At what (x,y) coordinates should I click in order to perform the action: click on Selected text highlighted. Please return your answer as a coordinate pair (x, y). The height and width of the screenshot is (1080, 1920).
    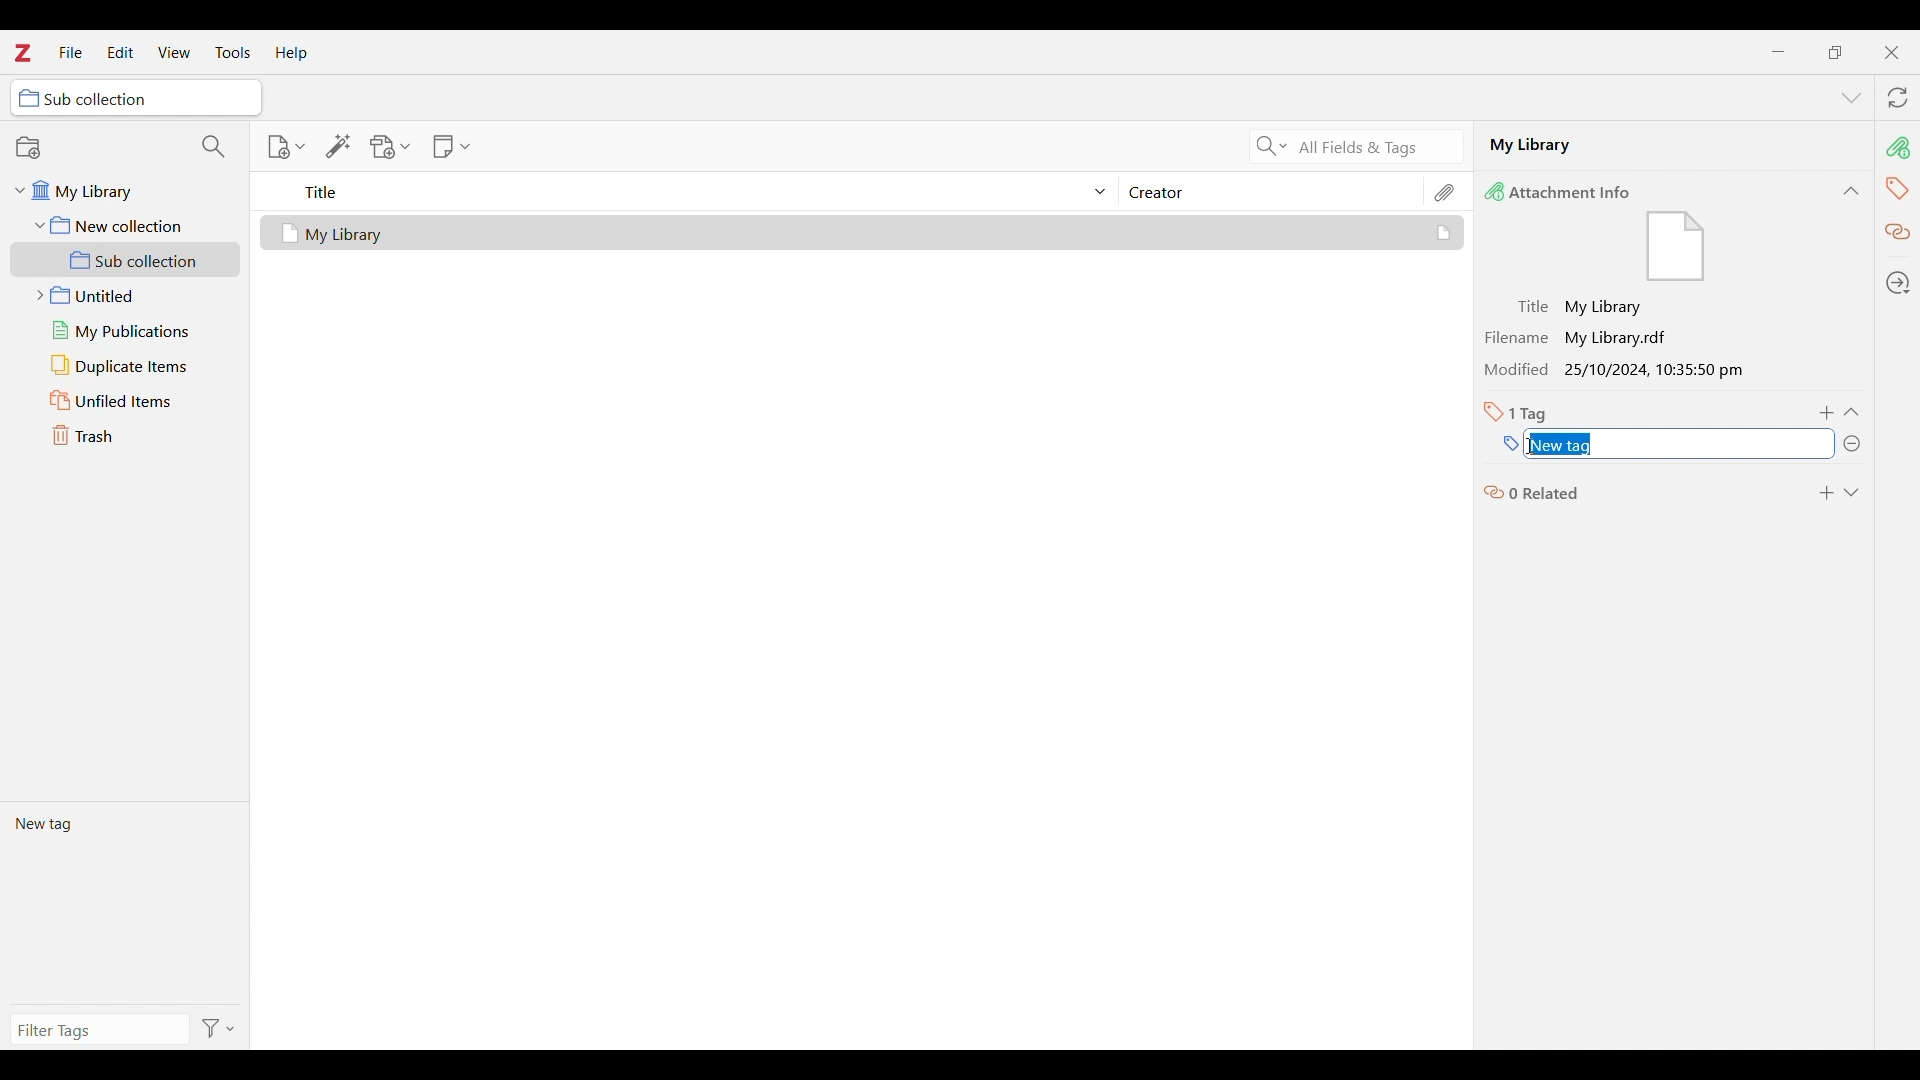
    Looking at the image, I should click on (1564, 445).